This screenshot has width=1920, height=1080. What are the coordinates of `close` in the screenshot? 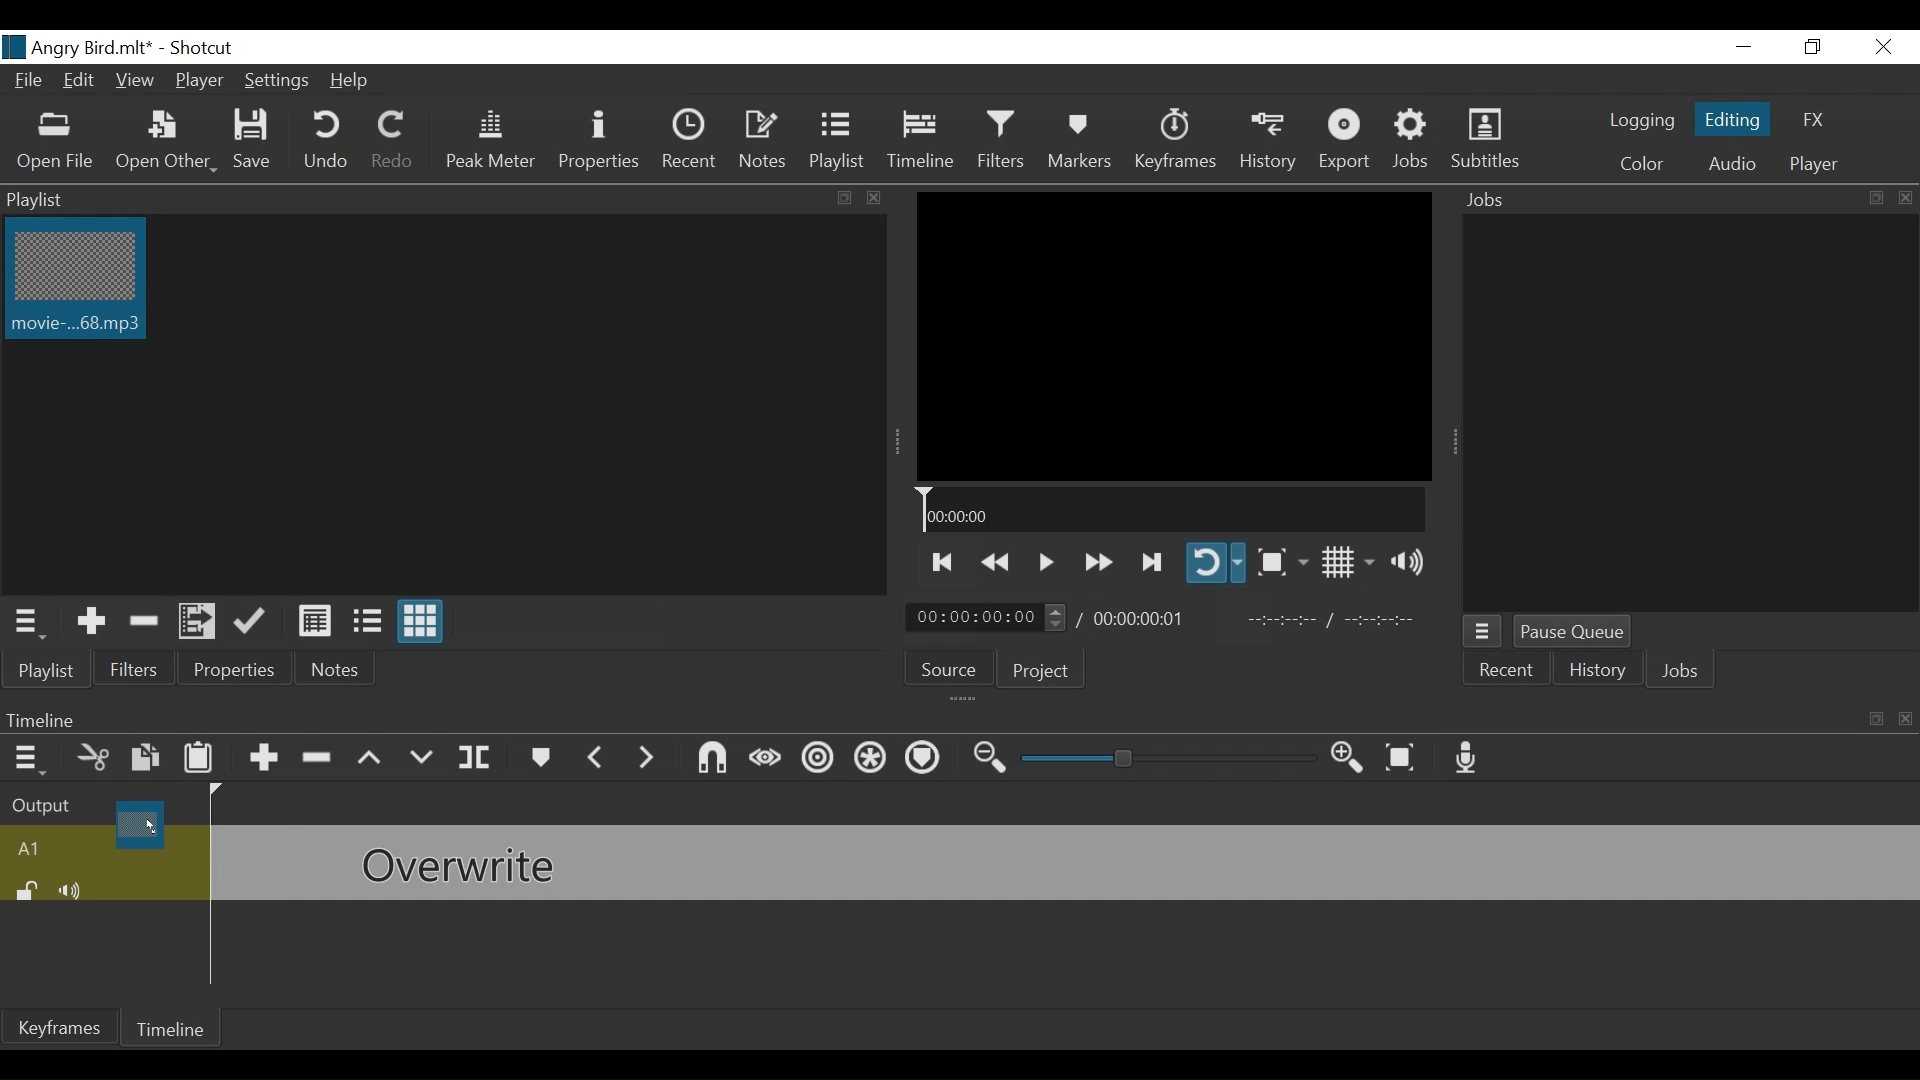 It's located at (1902, 718).